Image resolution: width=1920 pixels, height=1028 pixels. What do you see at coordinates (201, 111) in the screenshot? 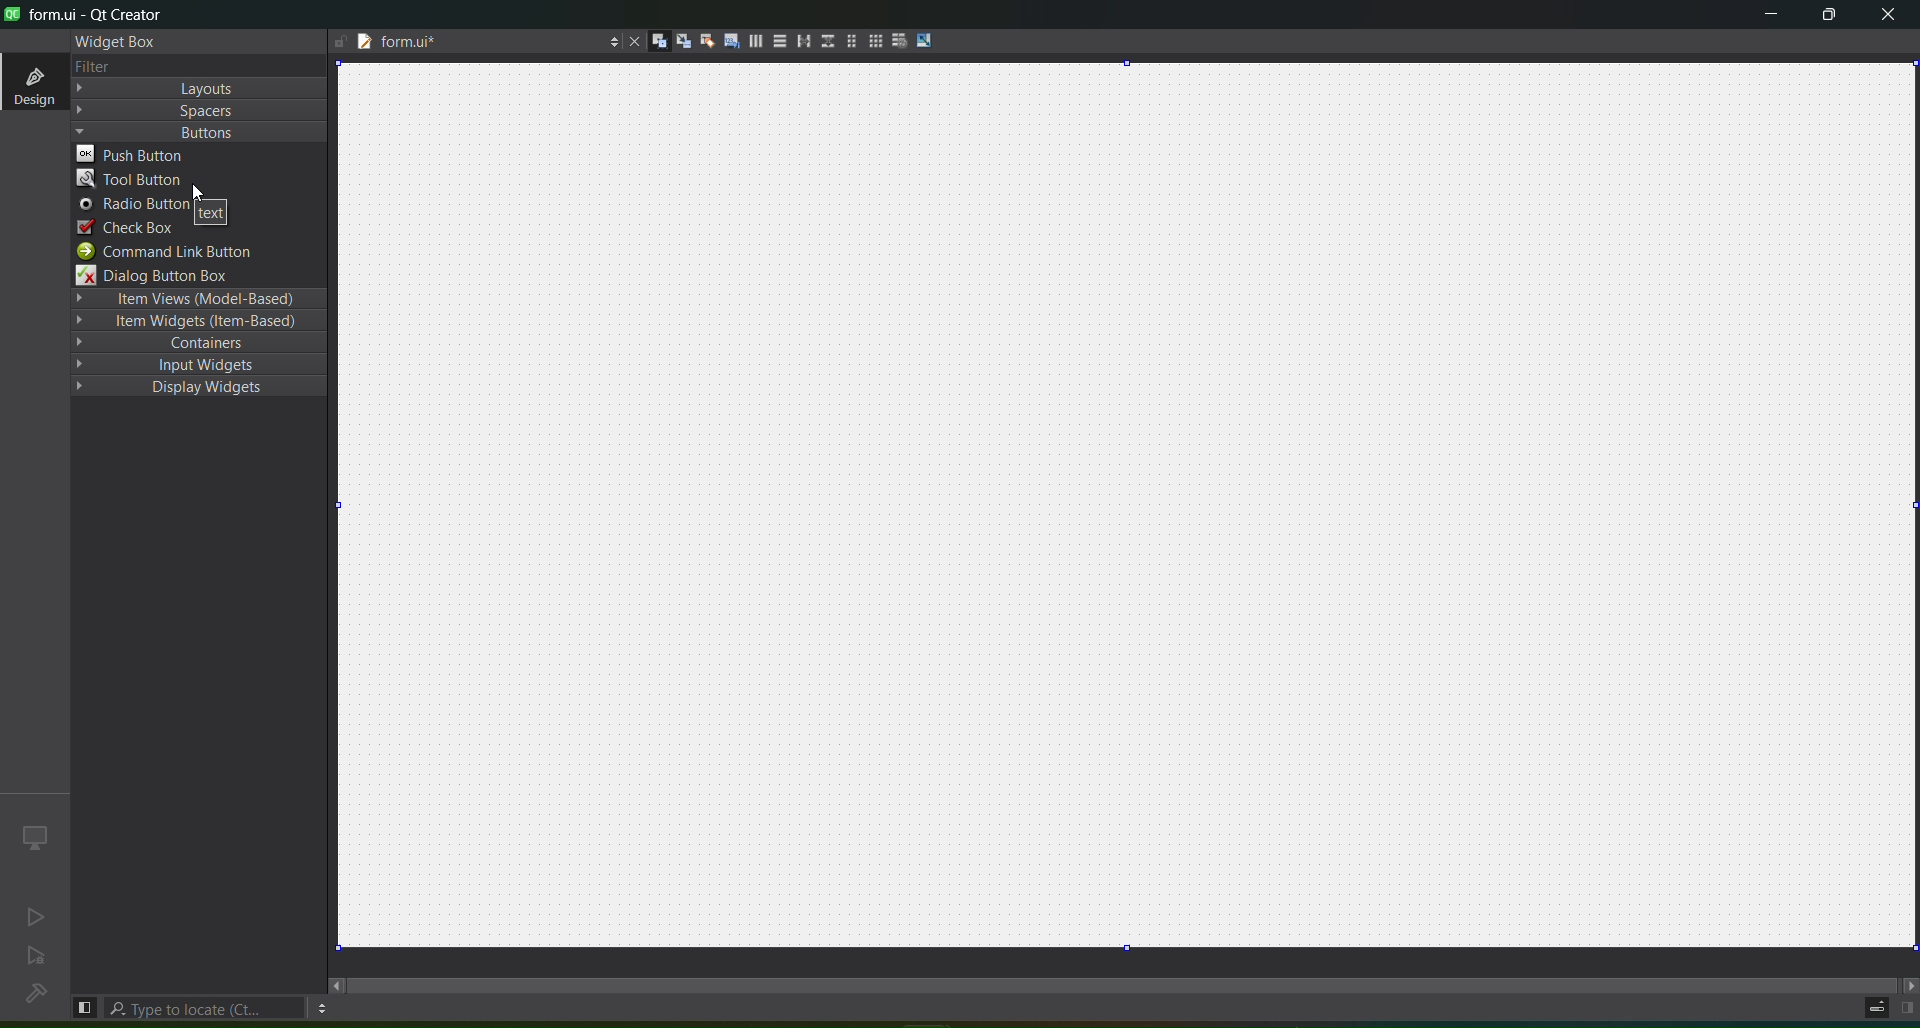
I see `Spacers` at bounding box center [201, 111].